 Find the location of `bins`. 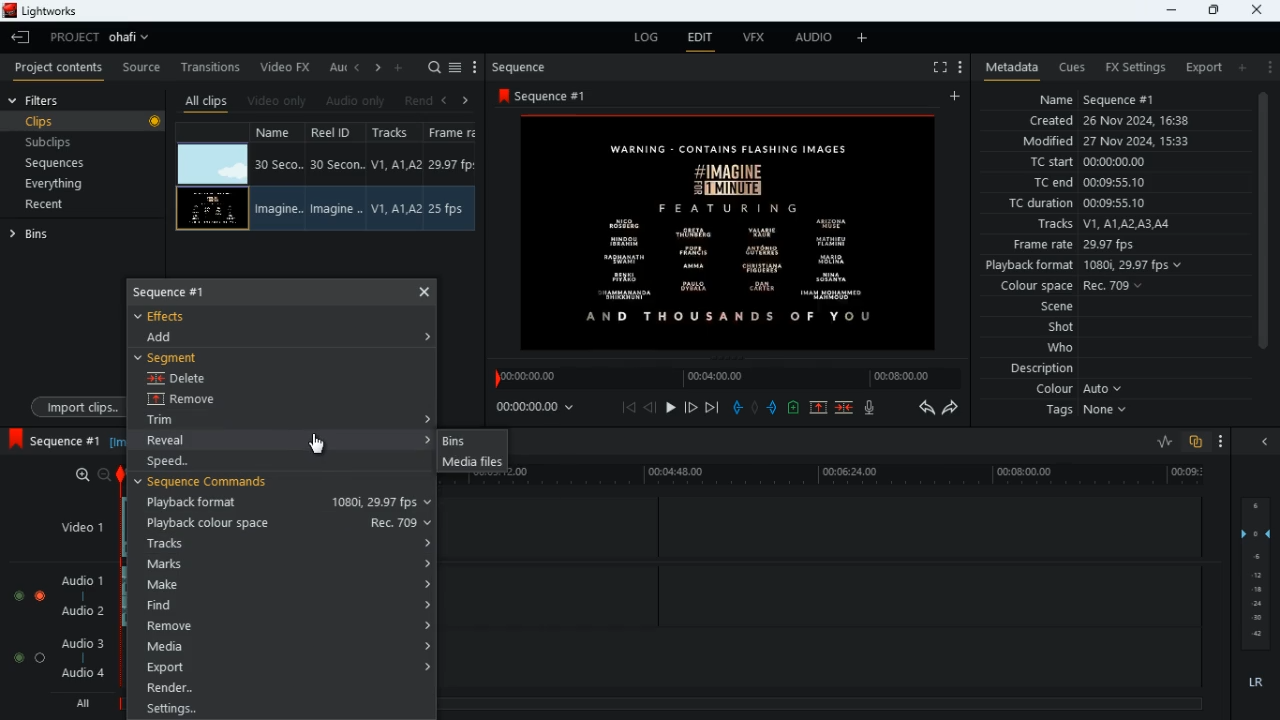

bins is located at coordinates (468, 441).